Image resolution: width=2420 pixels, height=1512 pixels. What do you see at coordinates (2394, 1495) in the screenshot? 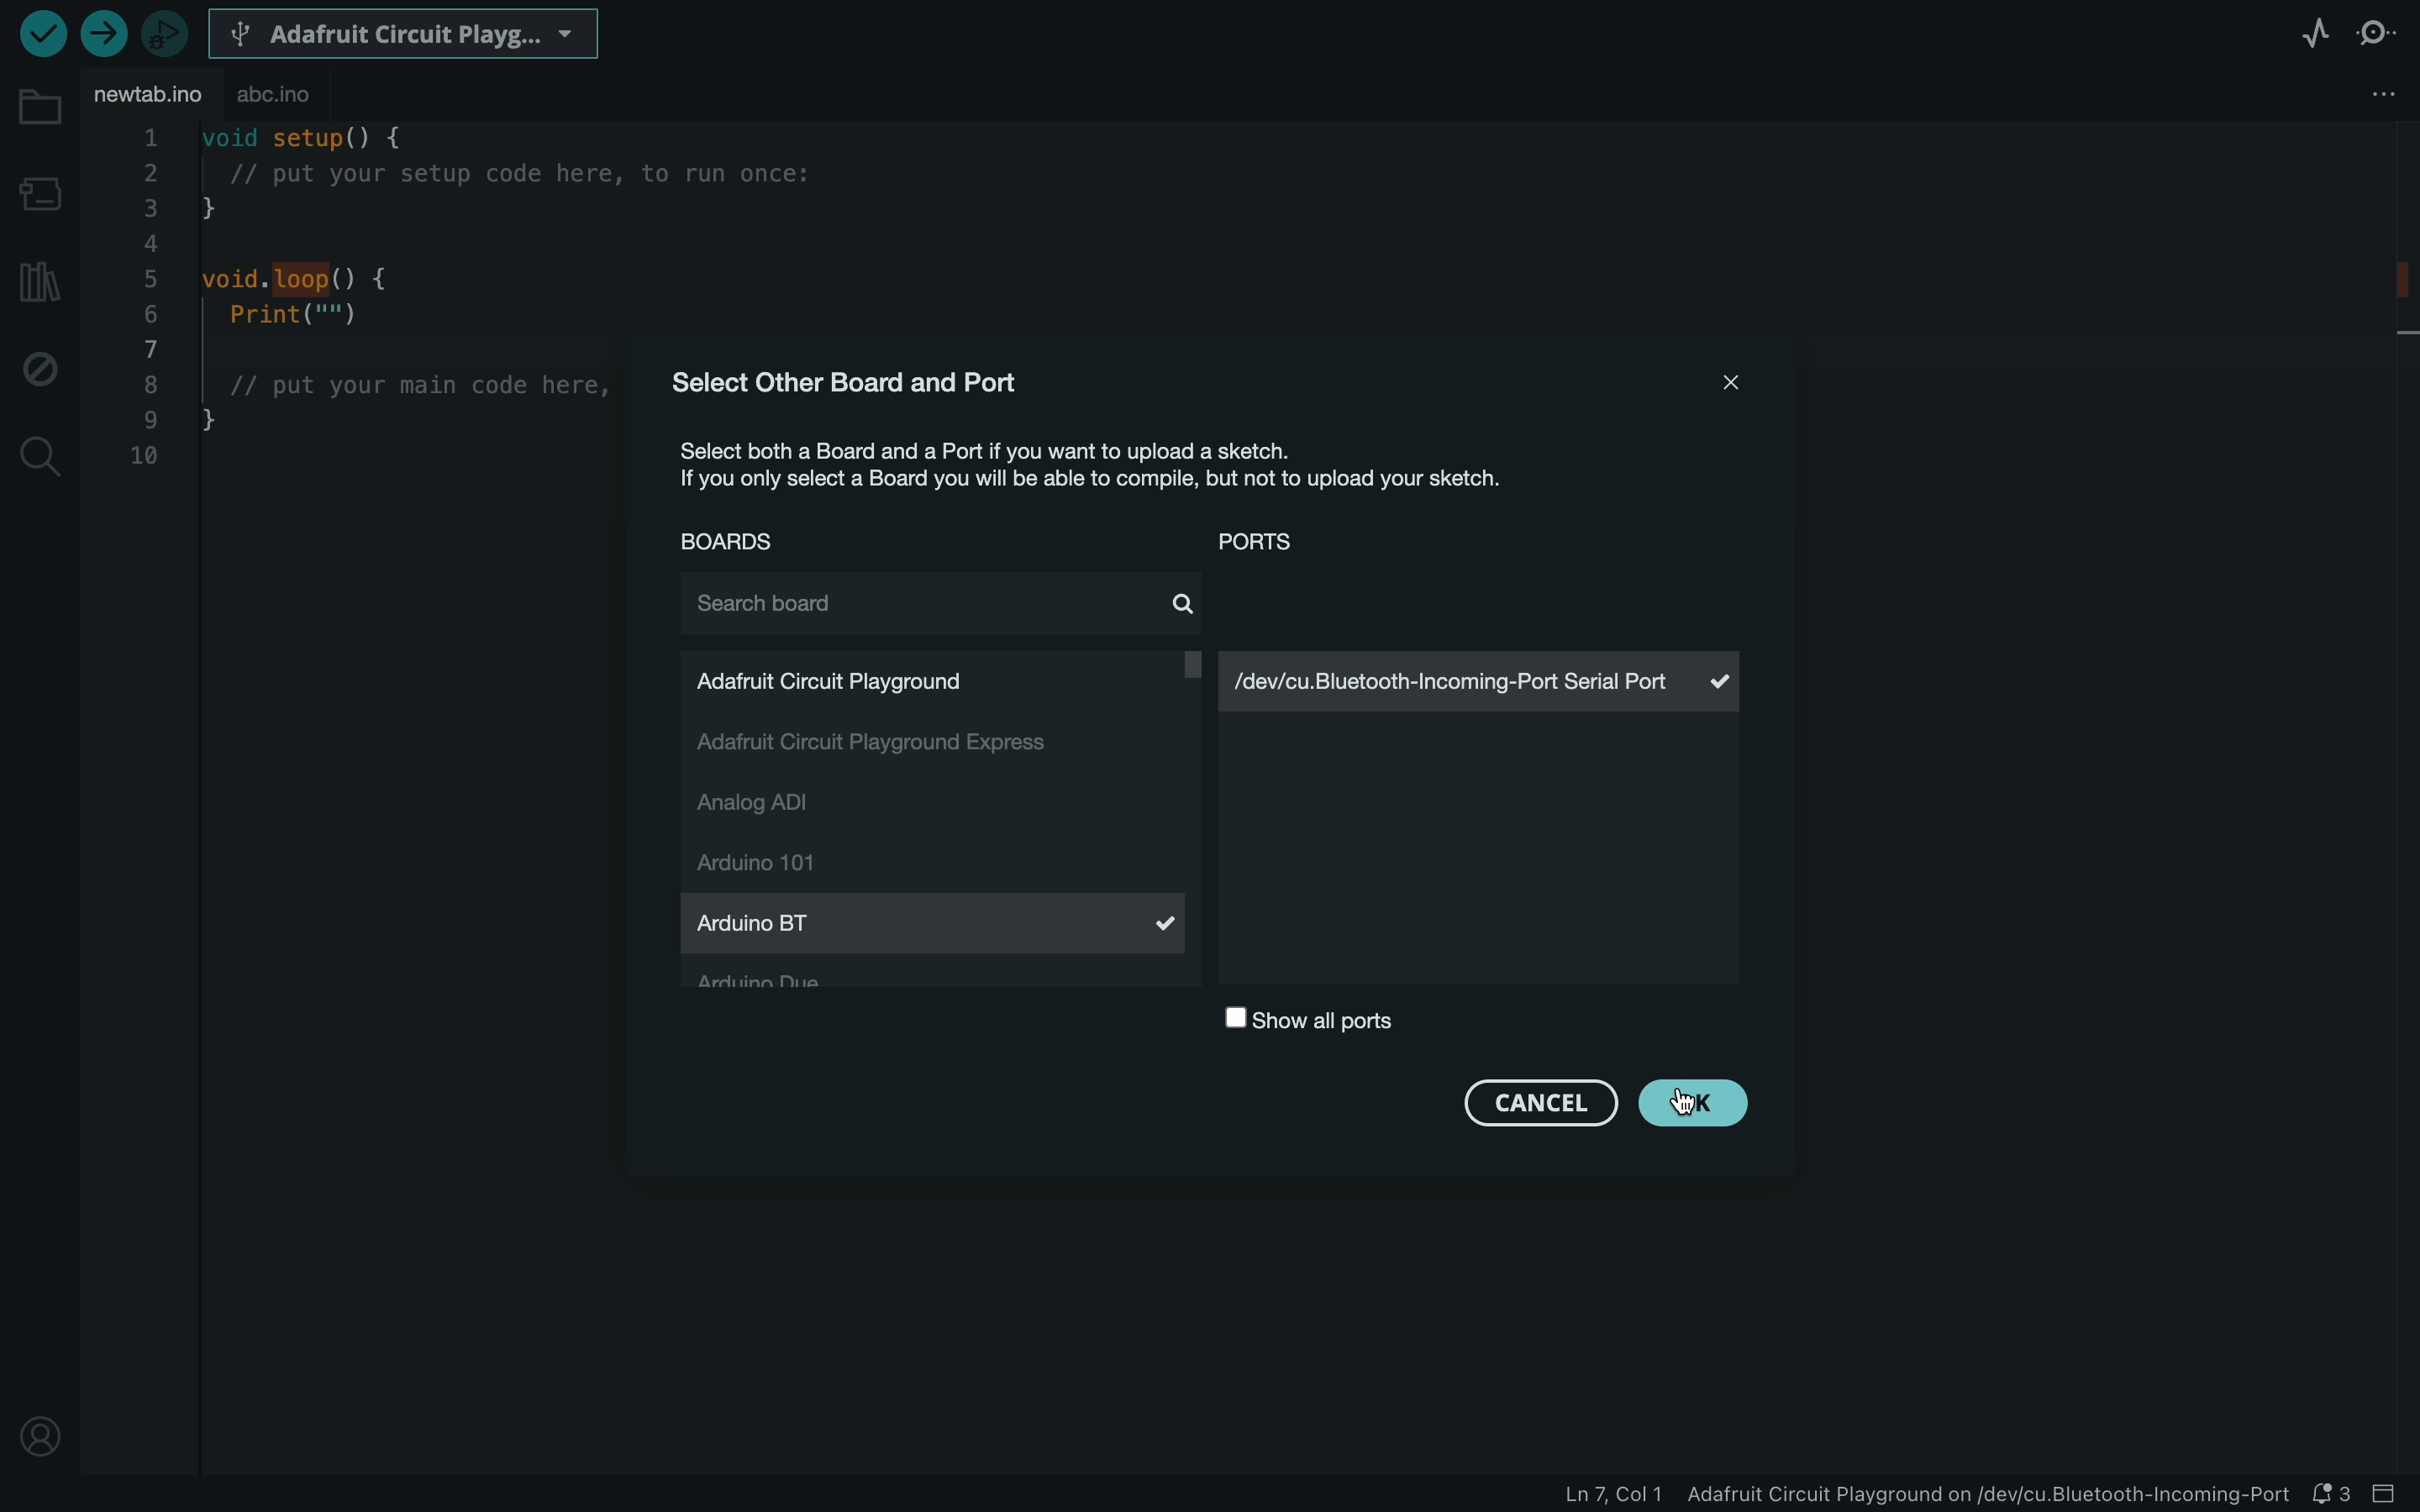
I see `close slide bar` at bounding box center [2394, 1495].